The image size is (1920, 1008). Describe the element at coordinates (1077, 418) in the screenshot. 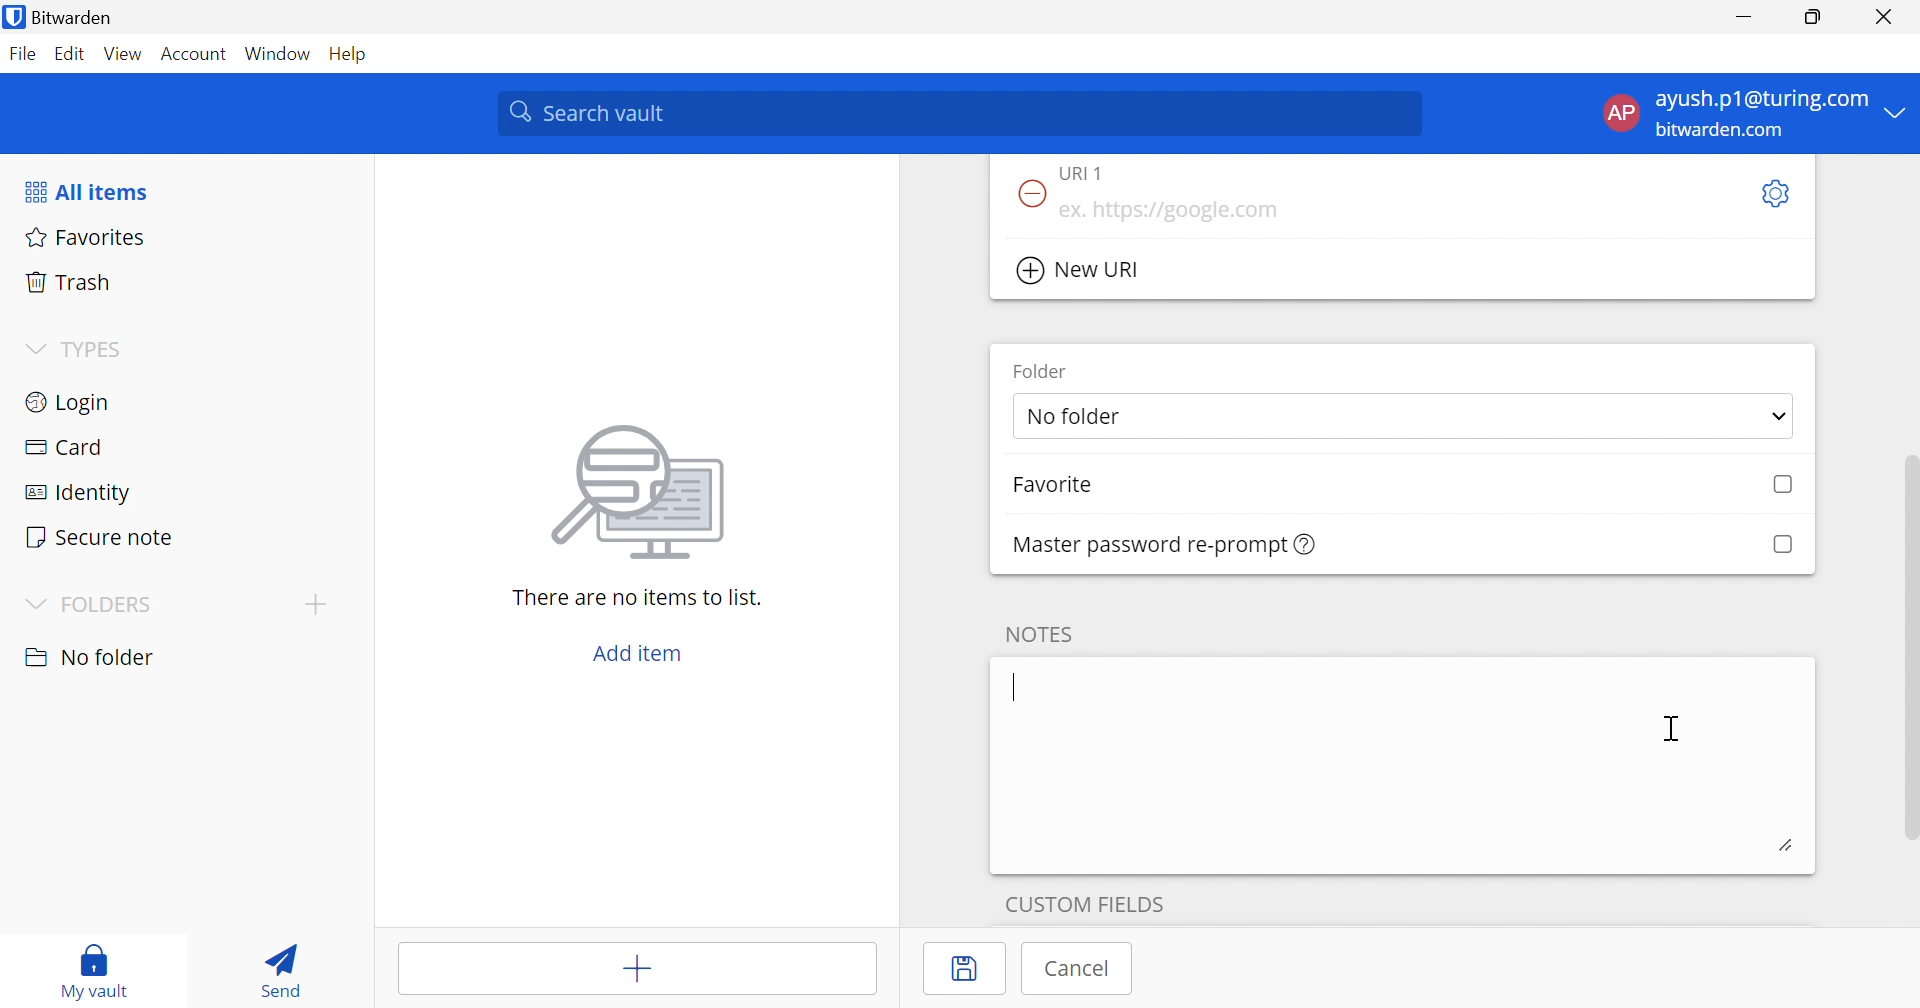

I see `No folder` at that location.